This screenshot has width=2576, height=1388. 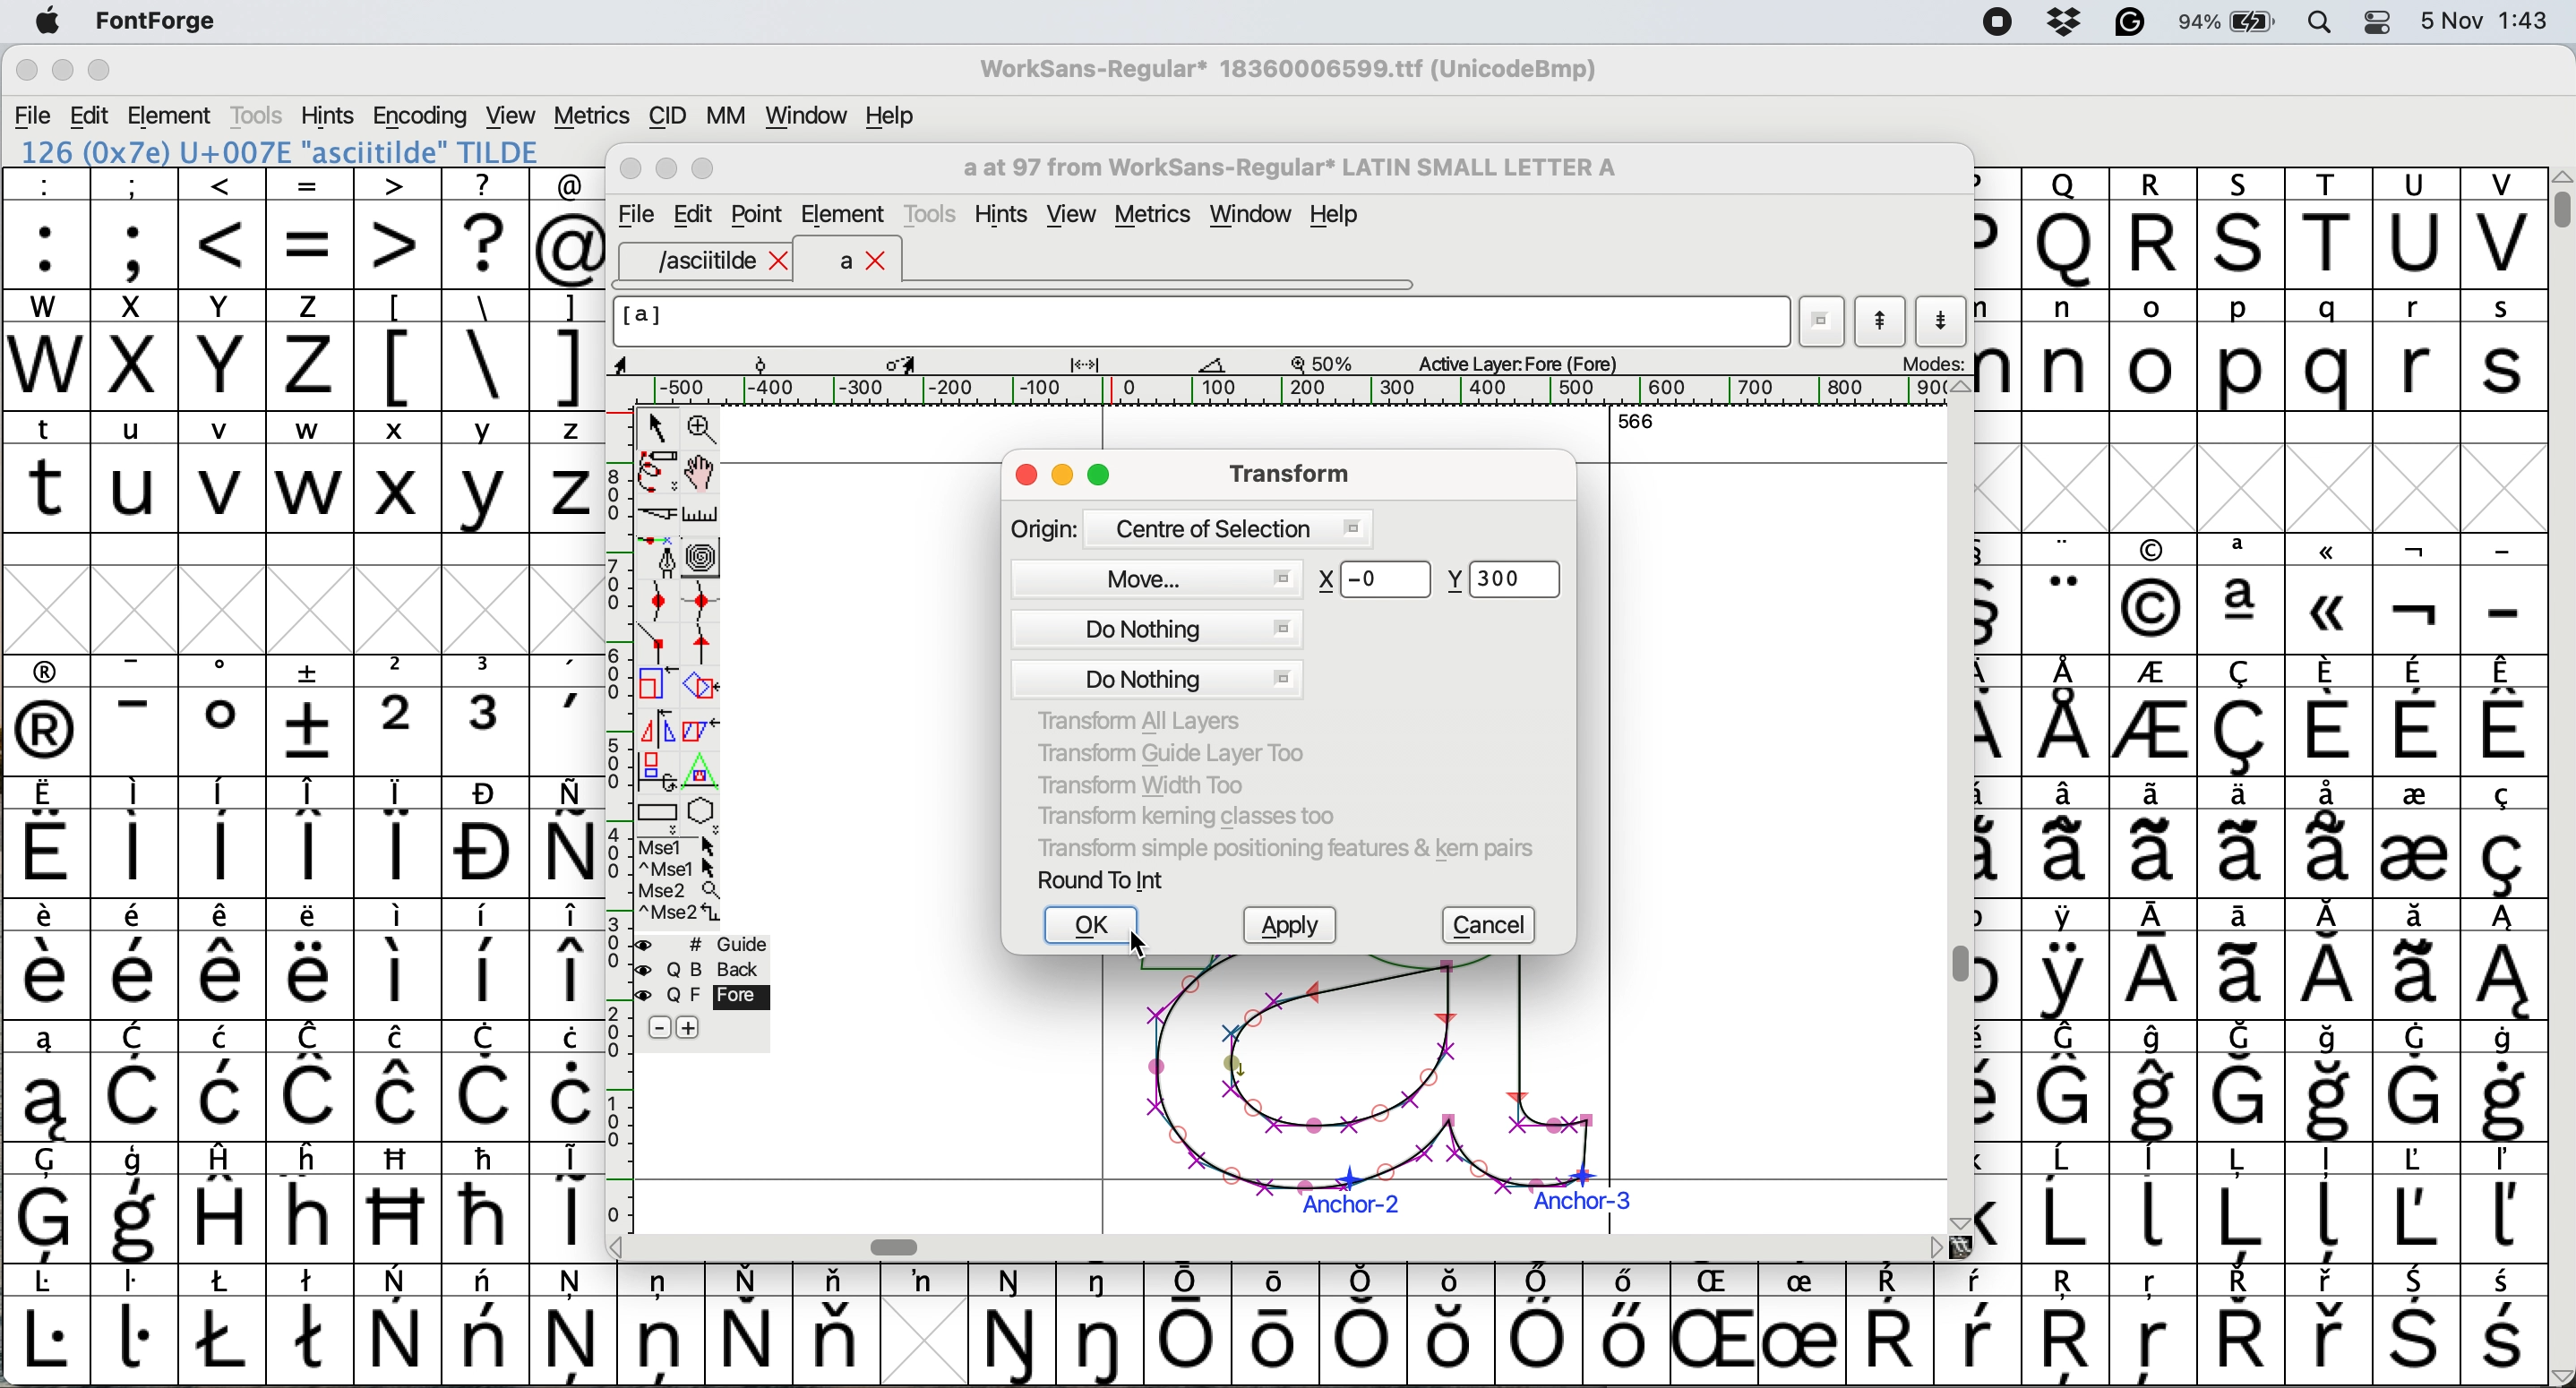 I want to click on symbol, so click(x=1104, y=1324).